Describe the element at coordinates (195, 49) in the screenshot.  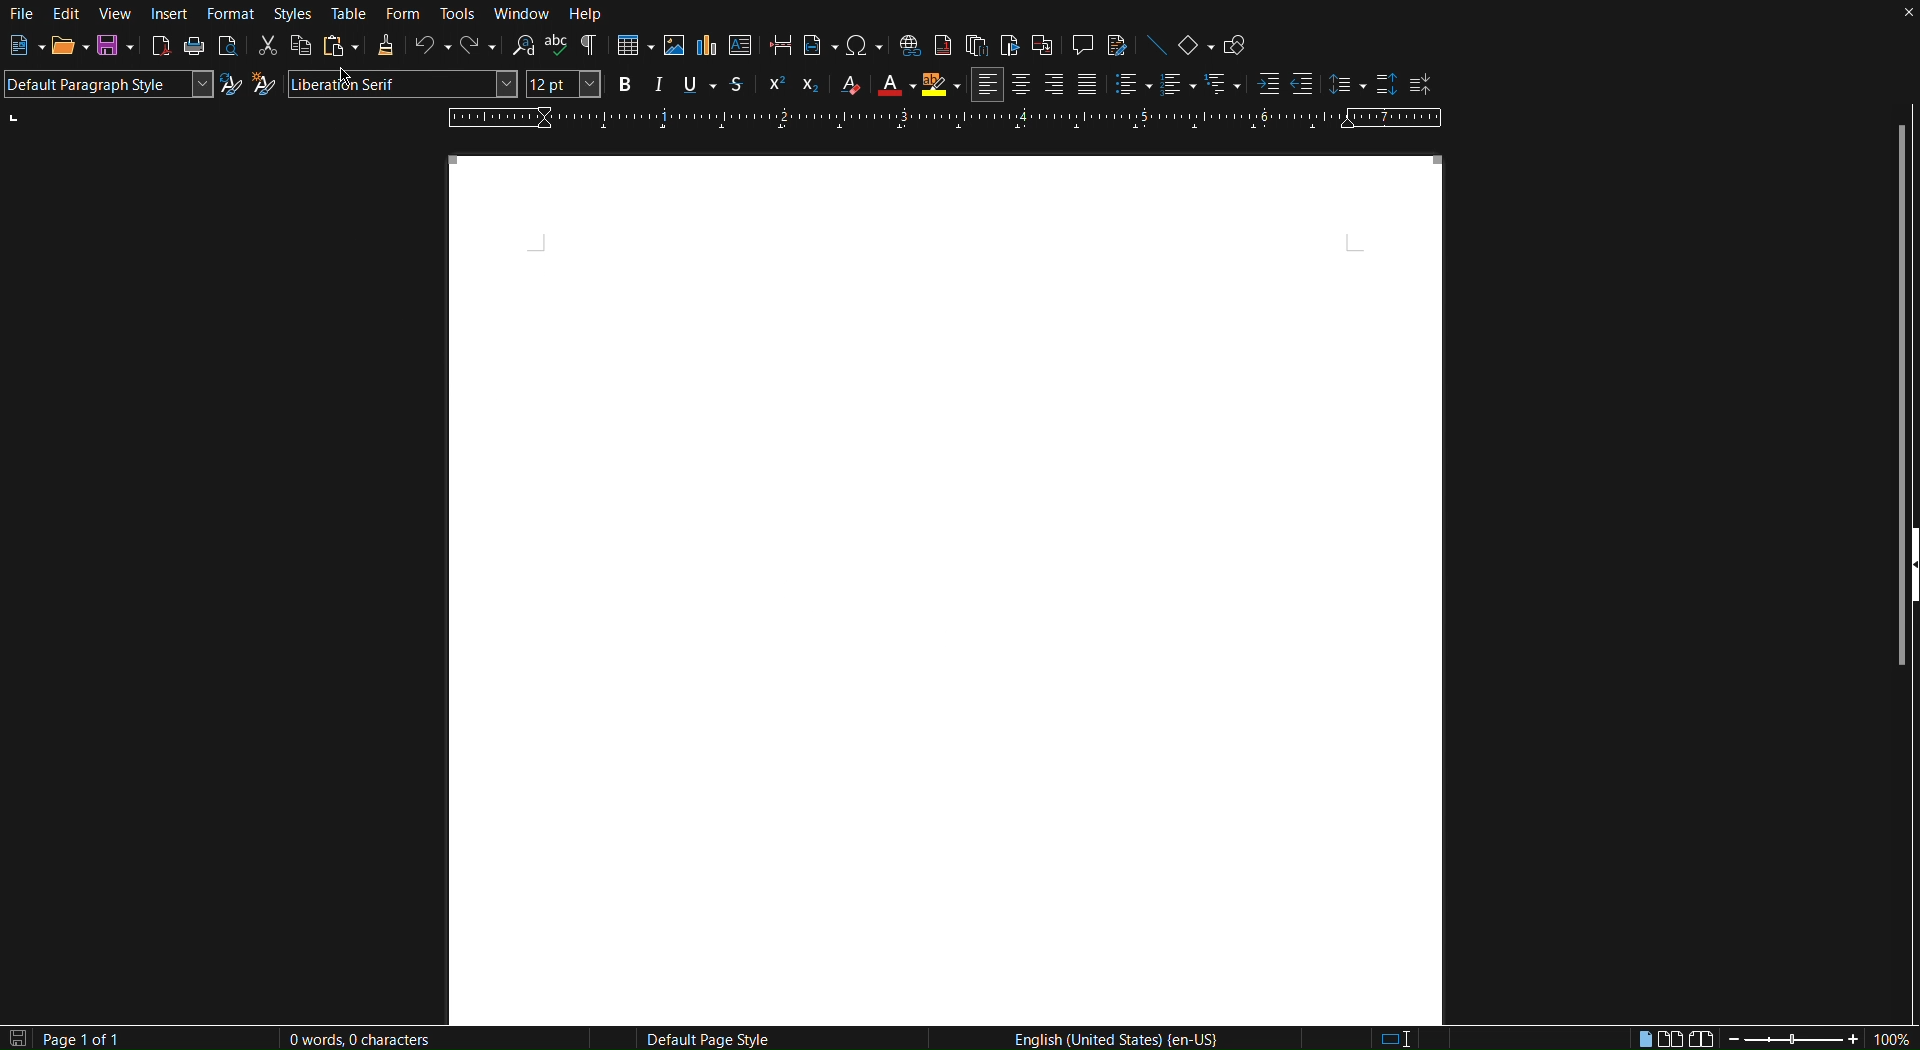
I see `Print` at that location.